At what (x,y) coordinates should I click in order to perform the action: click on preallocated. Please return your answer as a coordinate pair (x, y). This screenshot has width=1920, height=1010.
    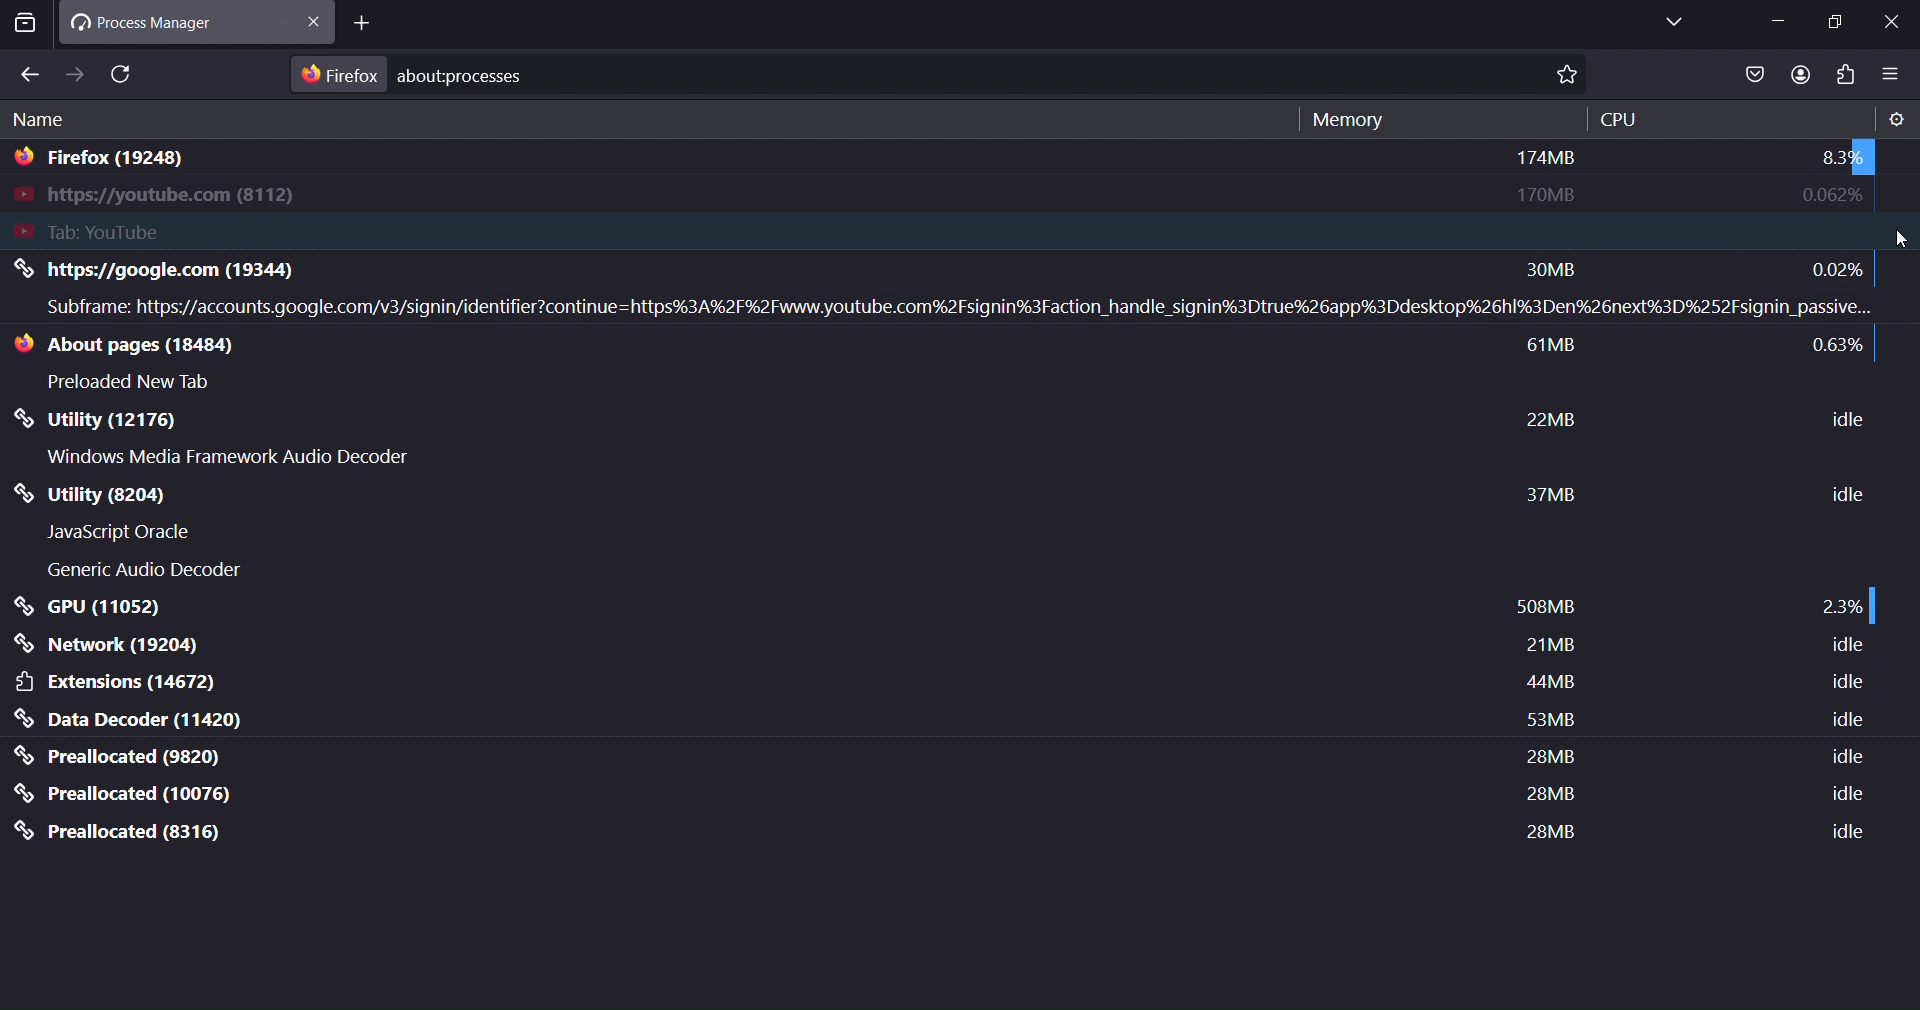
    Looking at the image, I should click on (127, 756).